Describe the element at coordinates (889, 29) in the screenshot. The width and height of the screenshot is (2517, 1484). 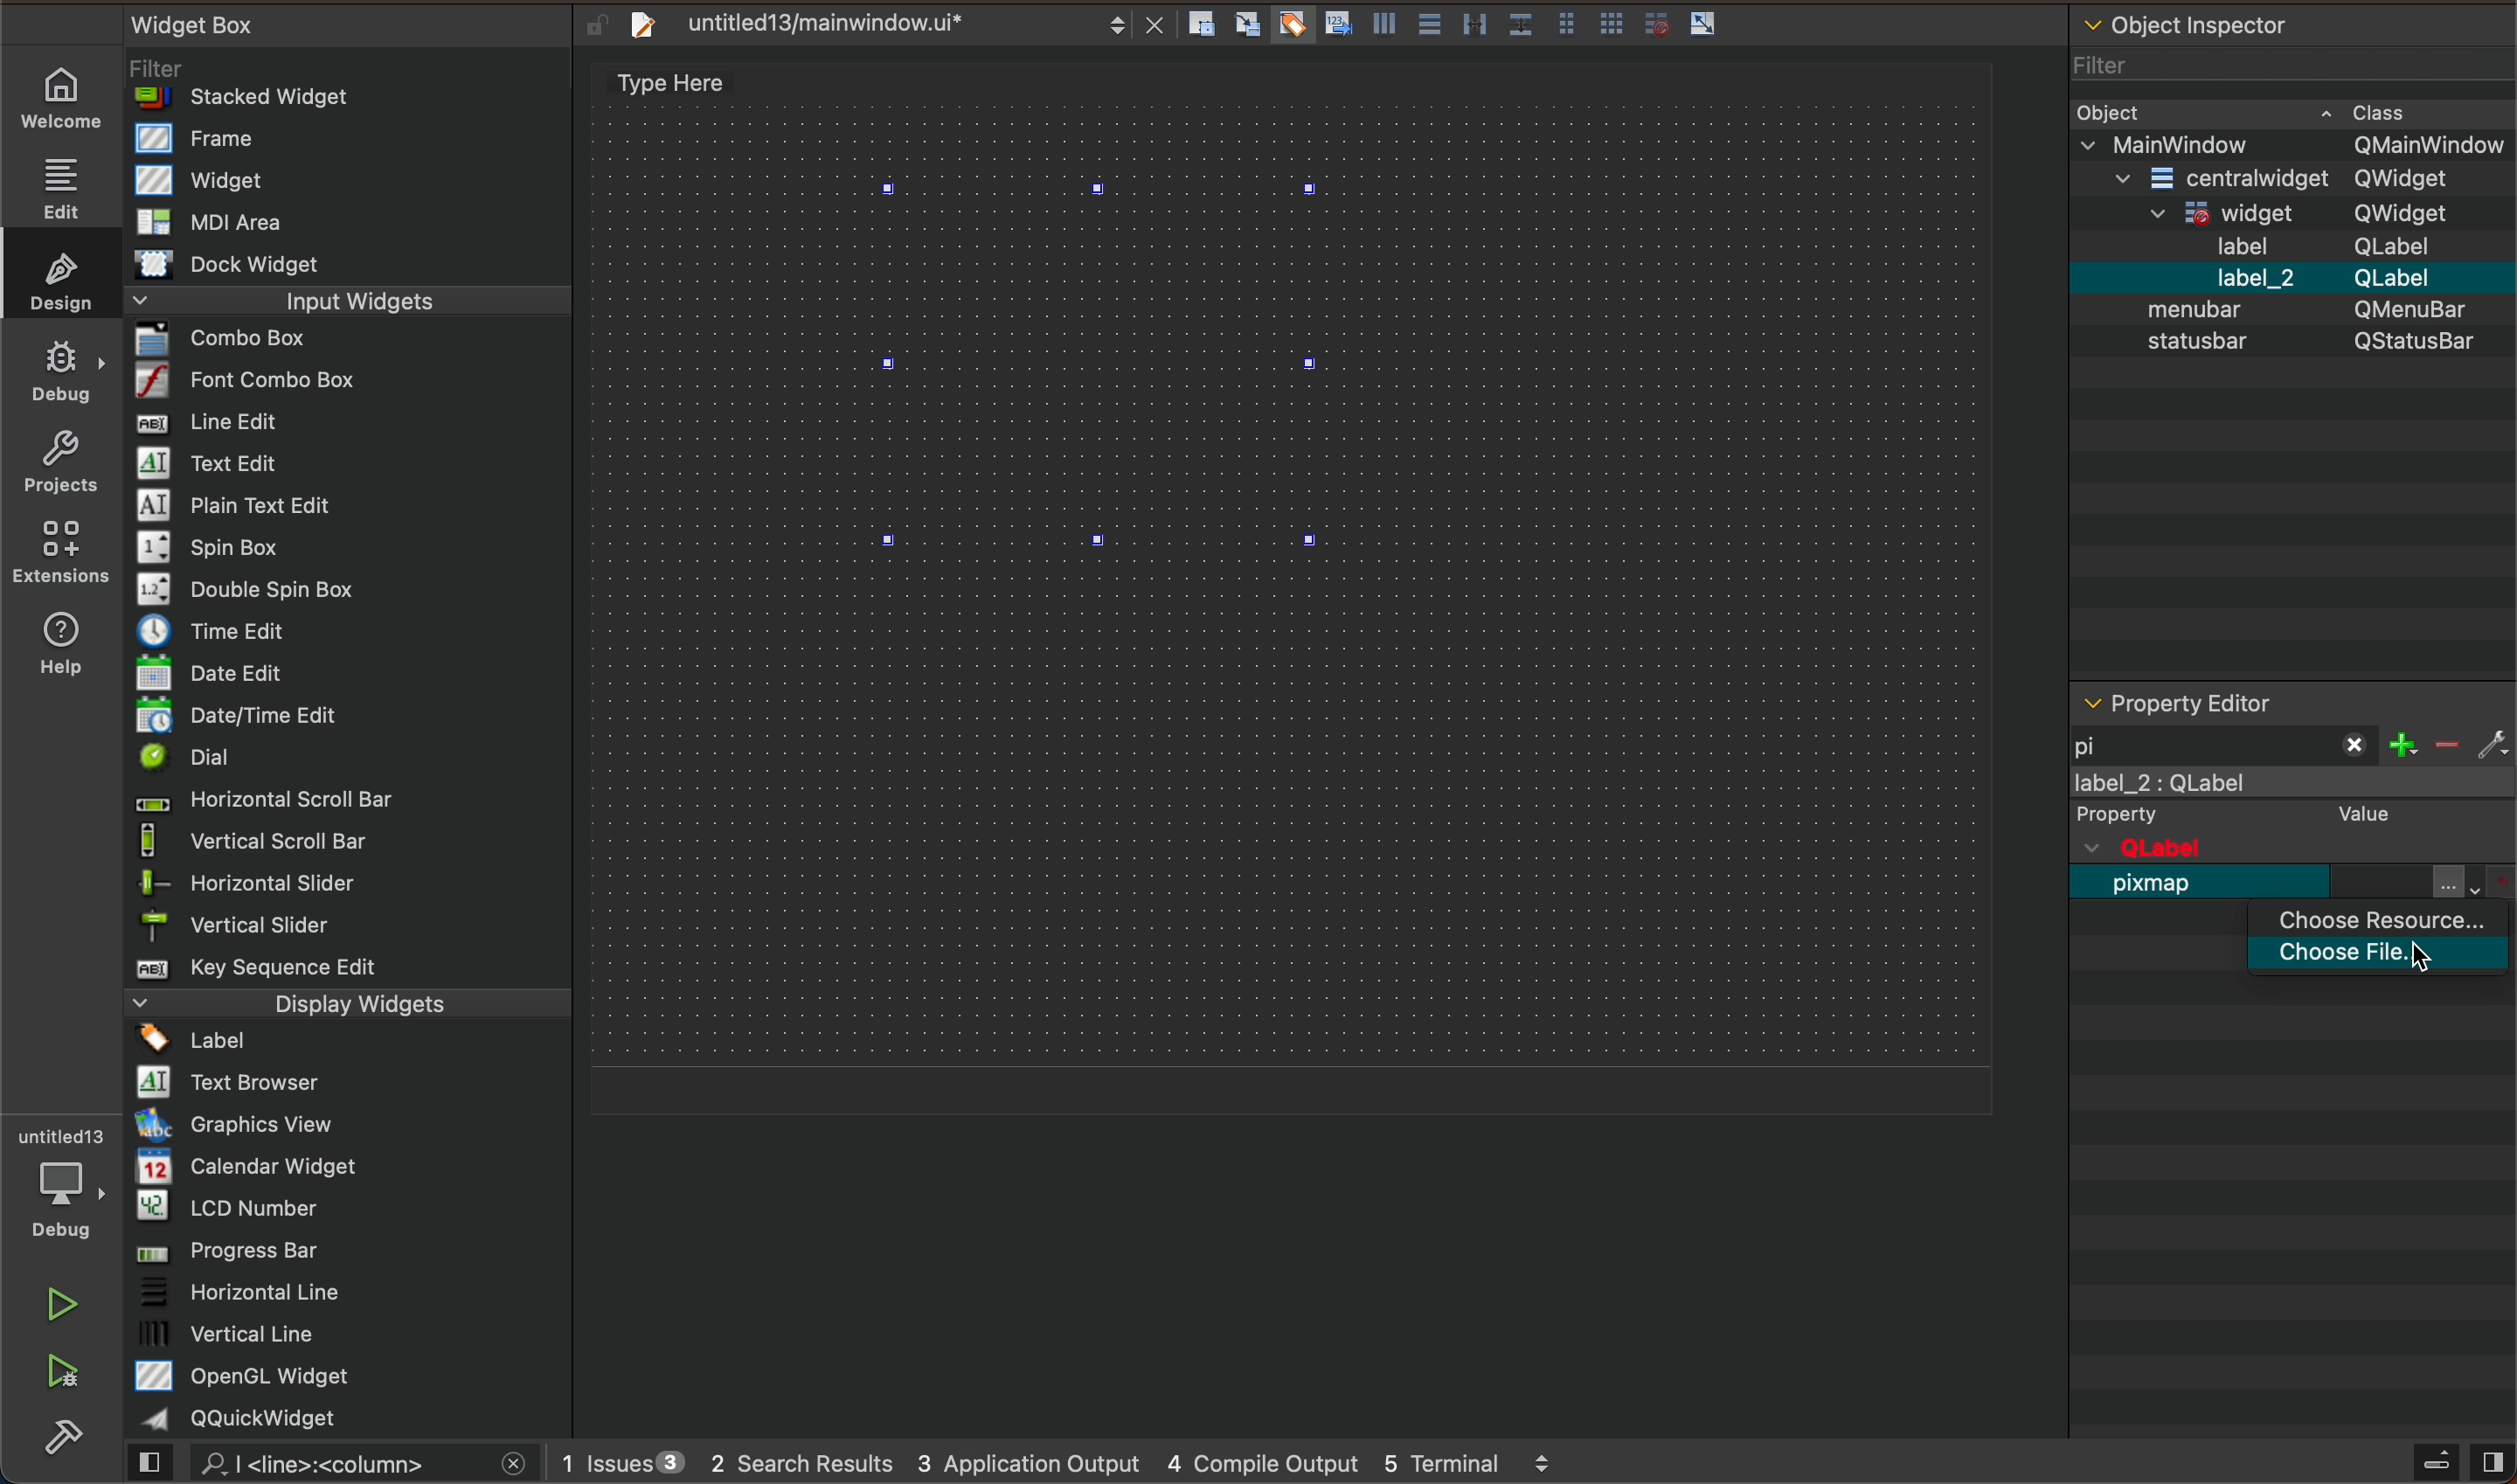
I see `file tab` at that location.